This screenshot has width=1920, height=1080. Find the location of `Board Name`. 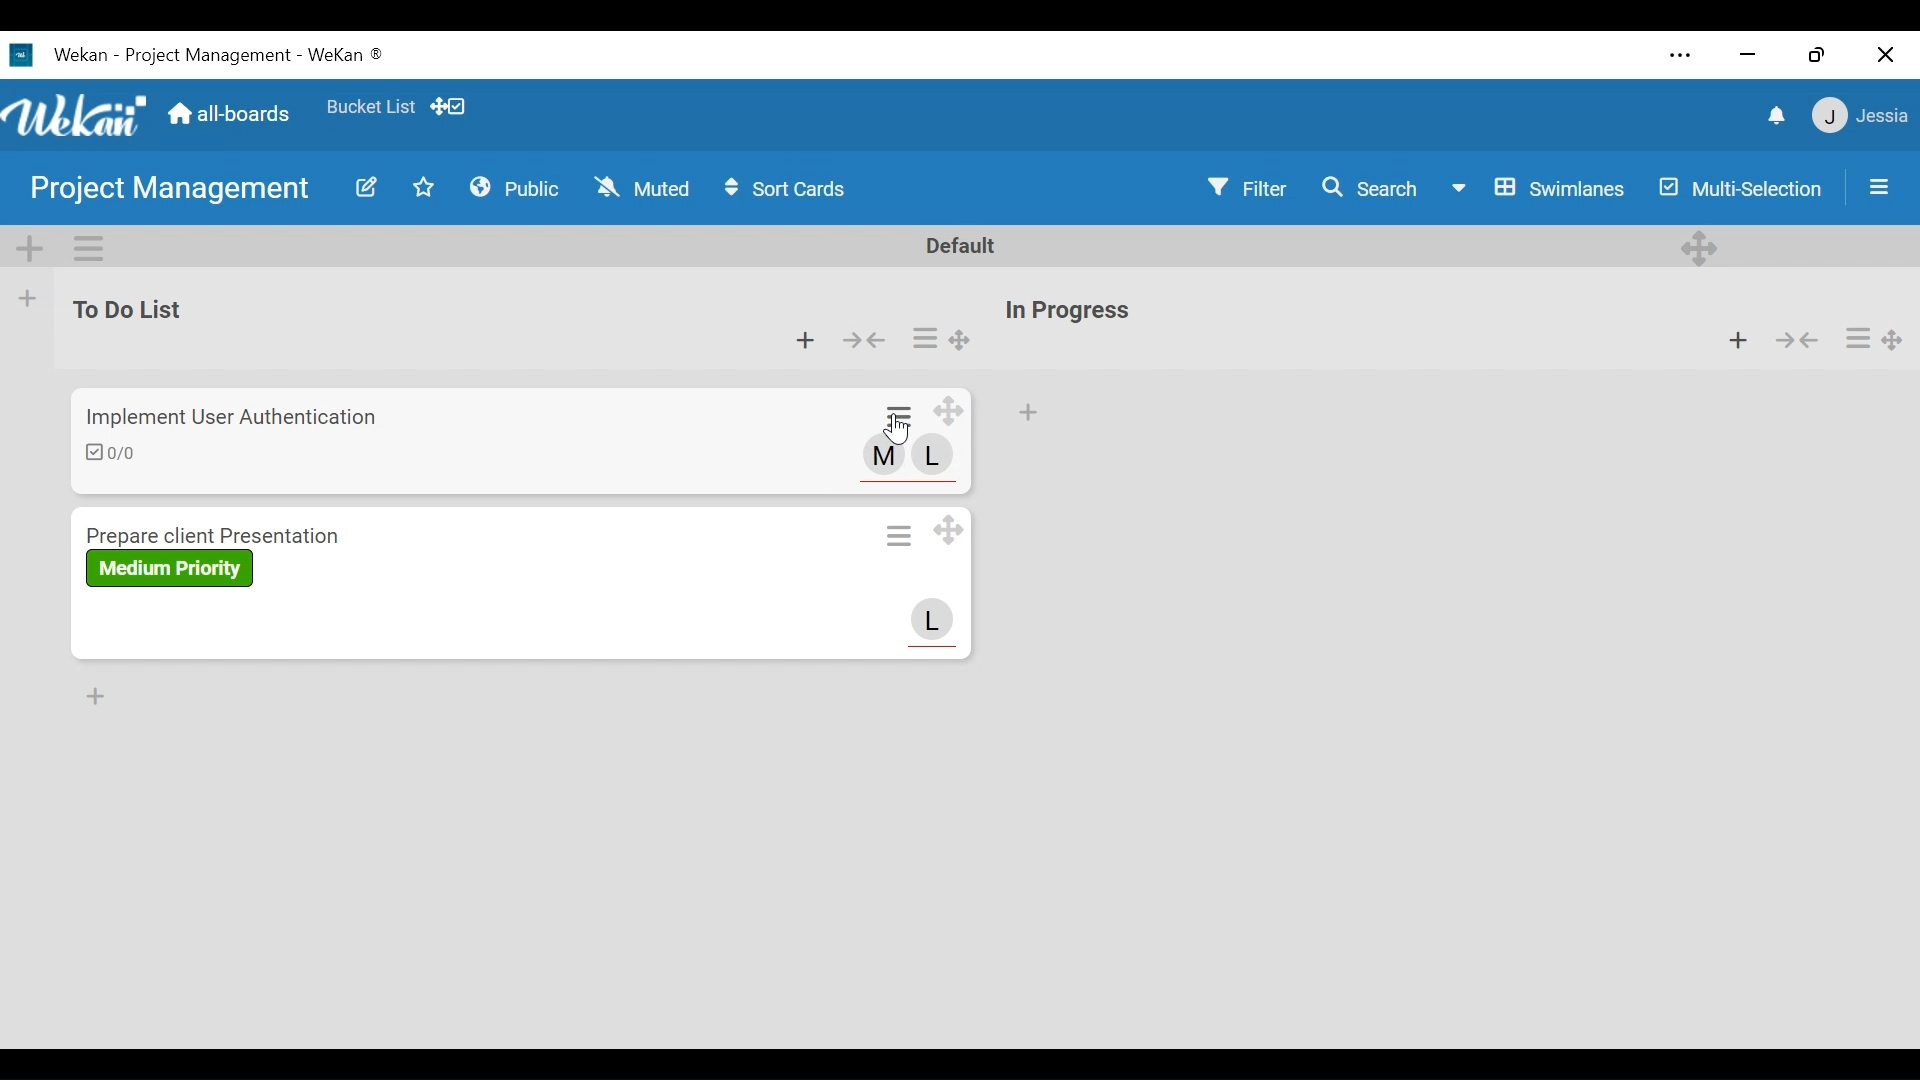

Board Name is located at coordinates (173, 191).